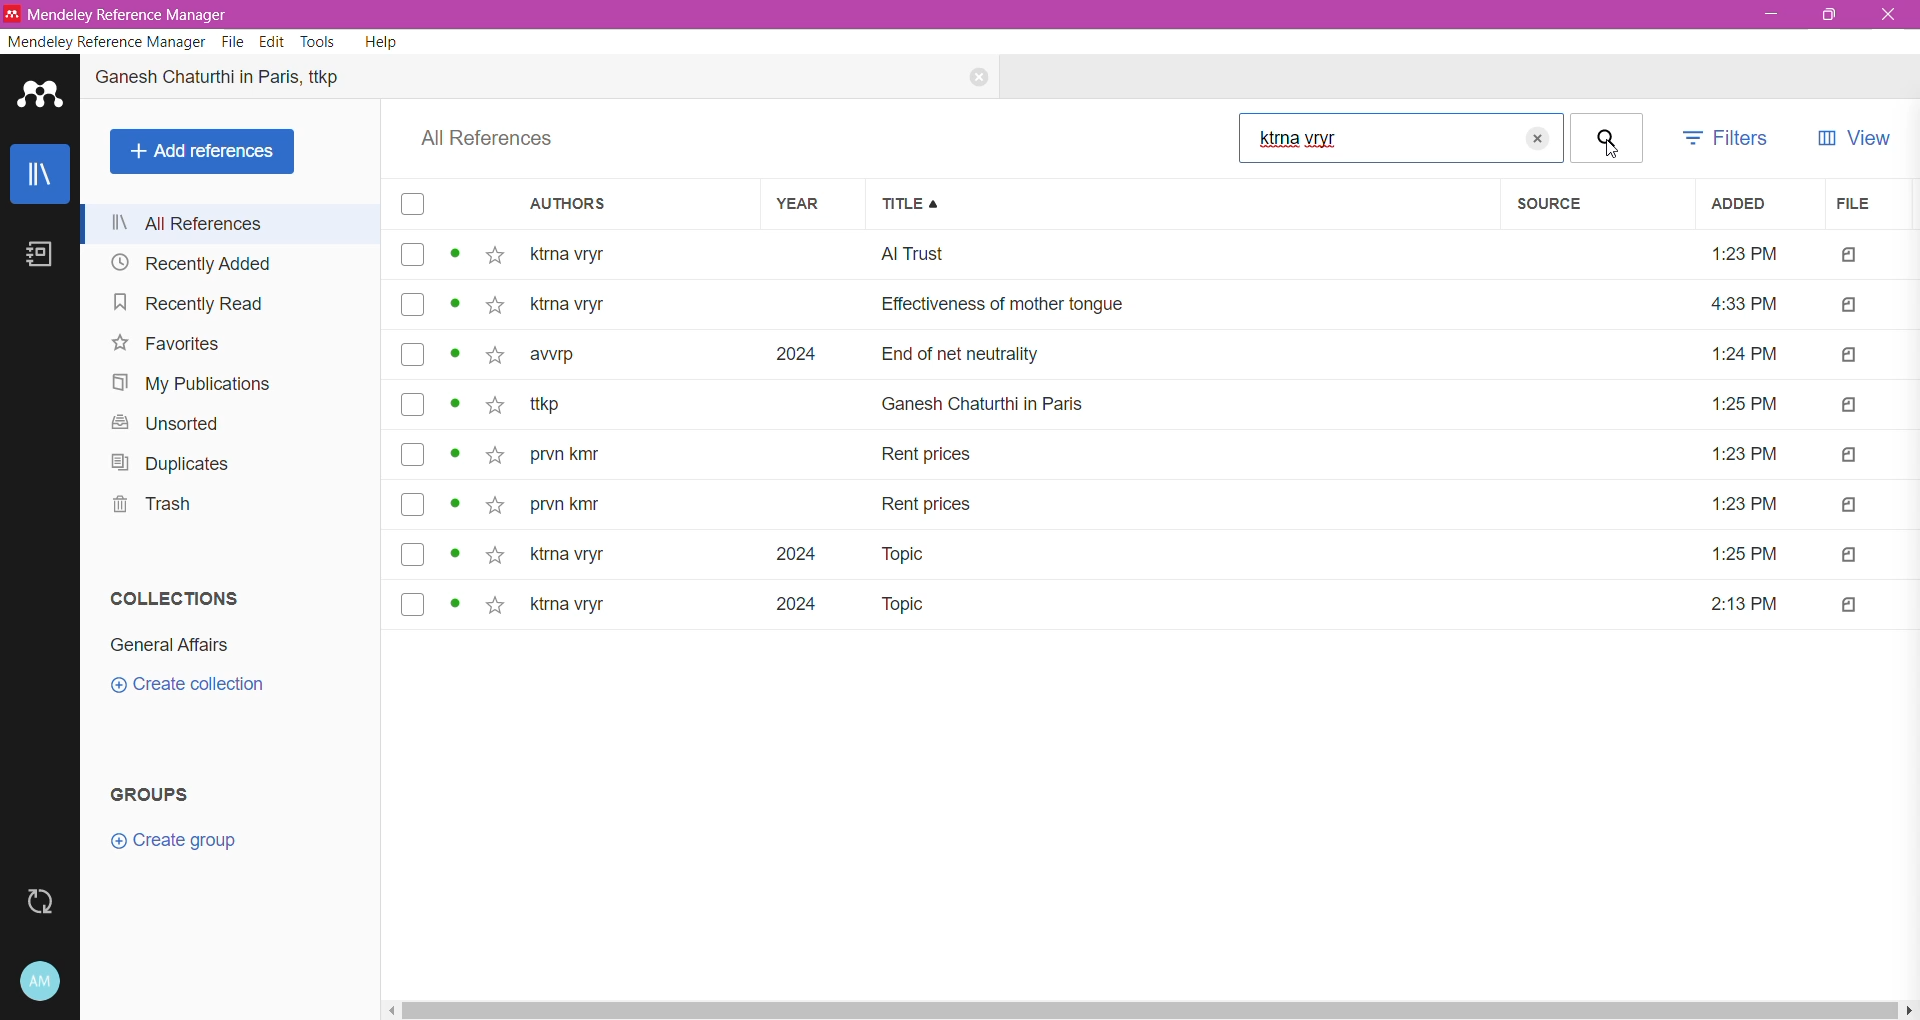 The image size is (1920, 1020). Describe the element at coordinates (457, 404) in the screenshot. I see `view status` at that location.